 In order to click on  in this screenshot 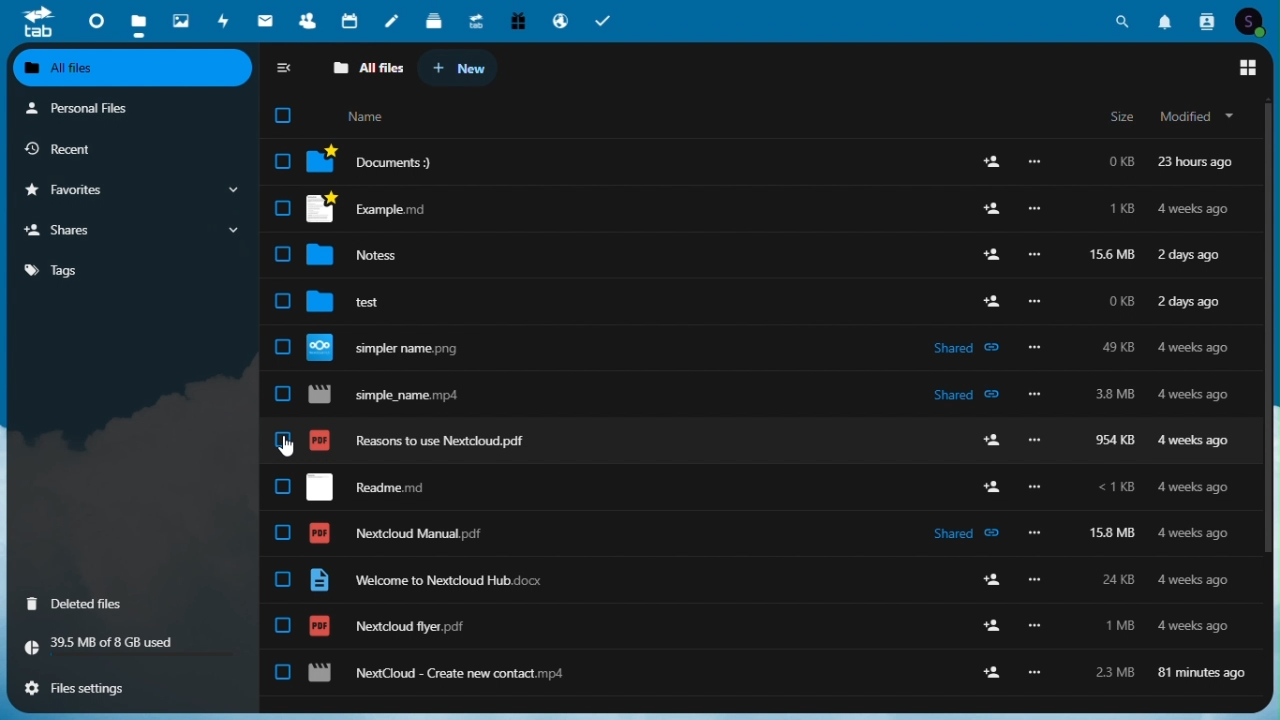, I will do `click(991, 300)`.